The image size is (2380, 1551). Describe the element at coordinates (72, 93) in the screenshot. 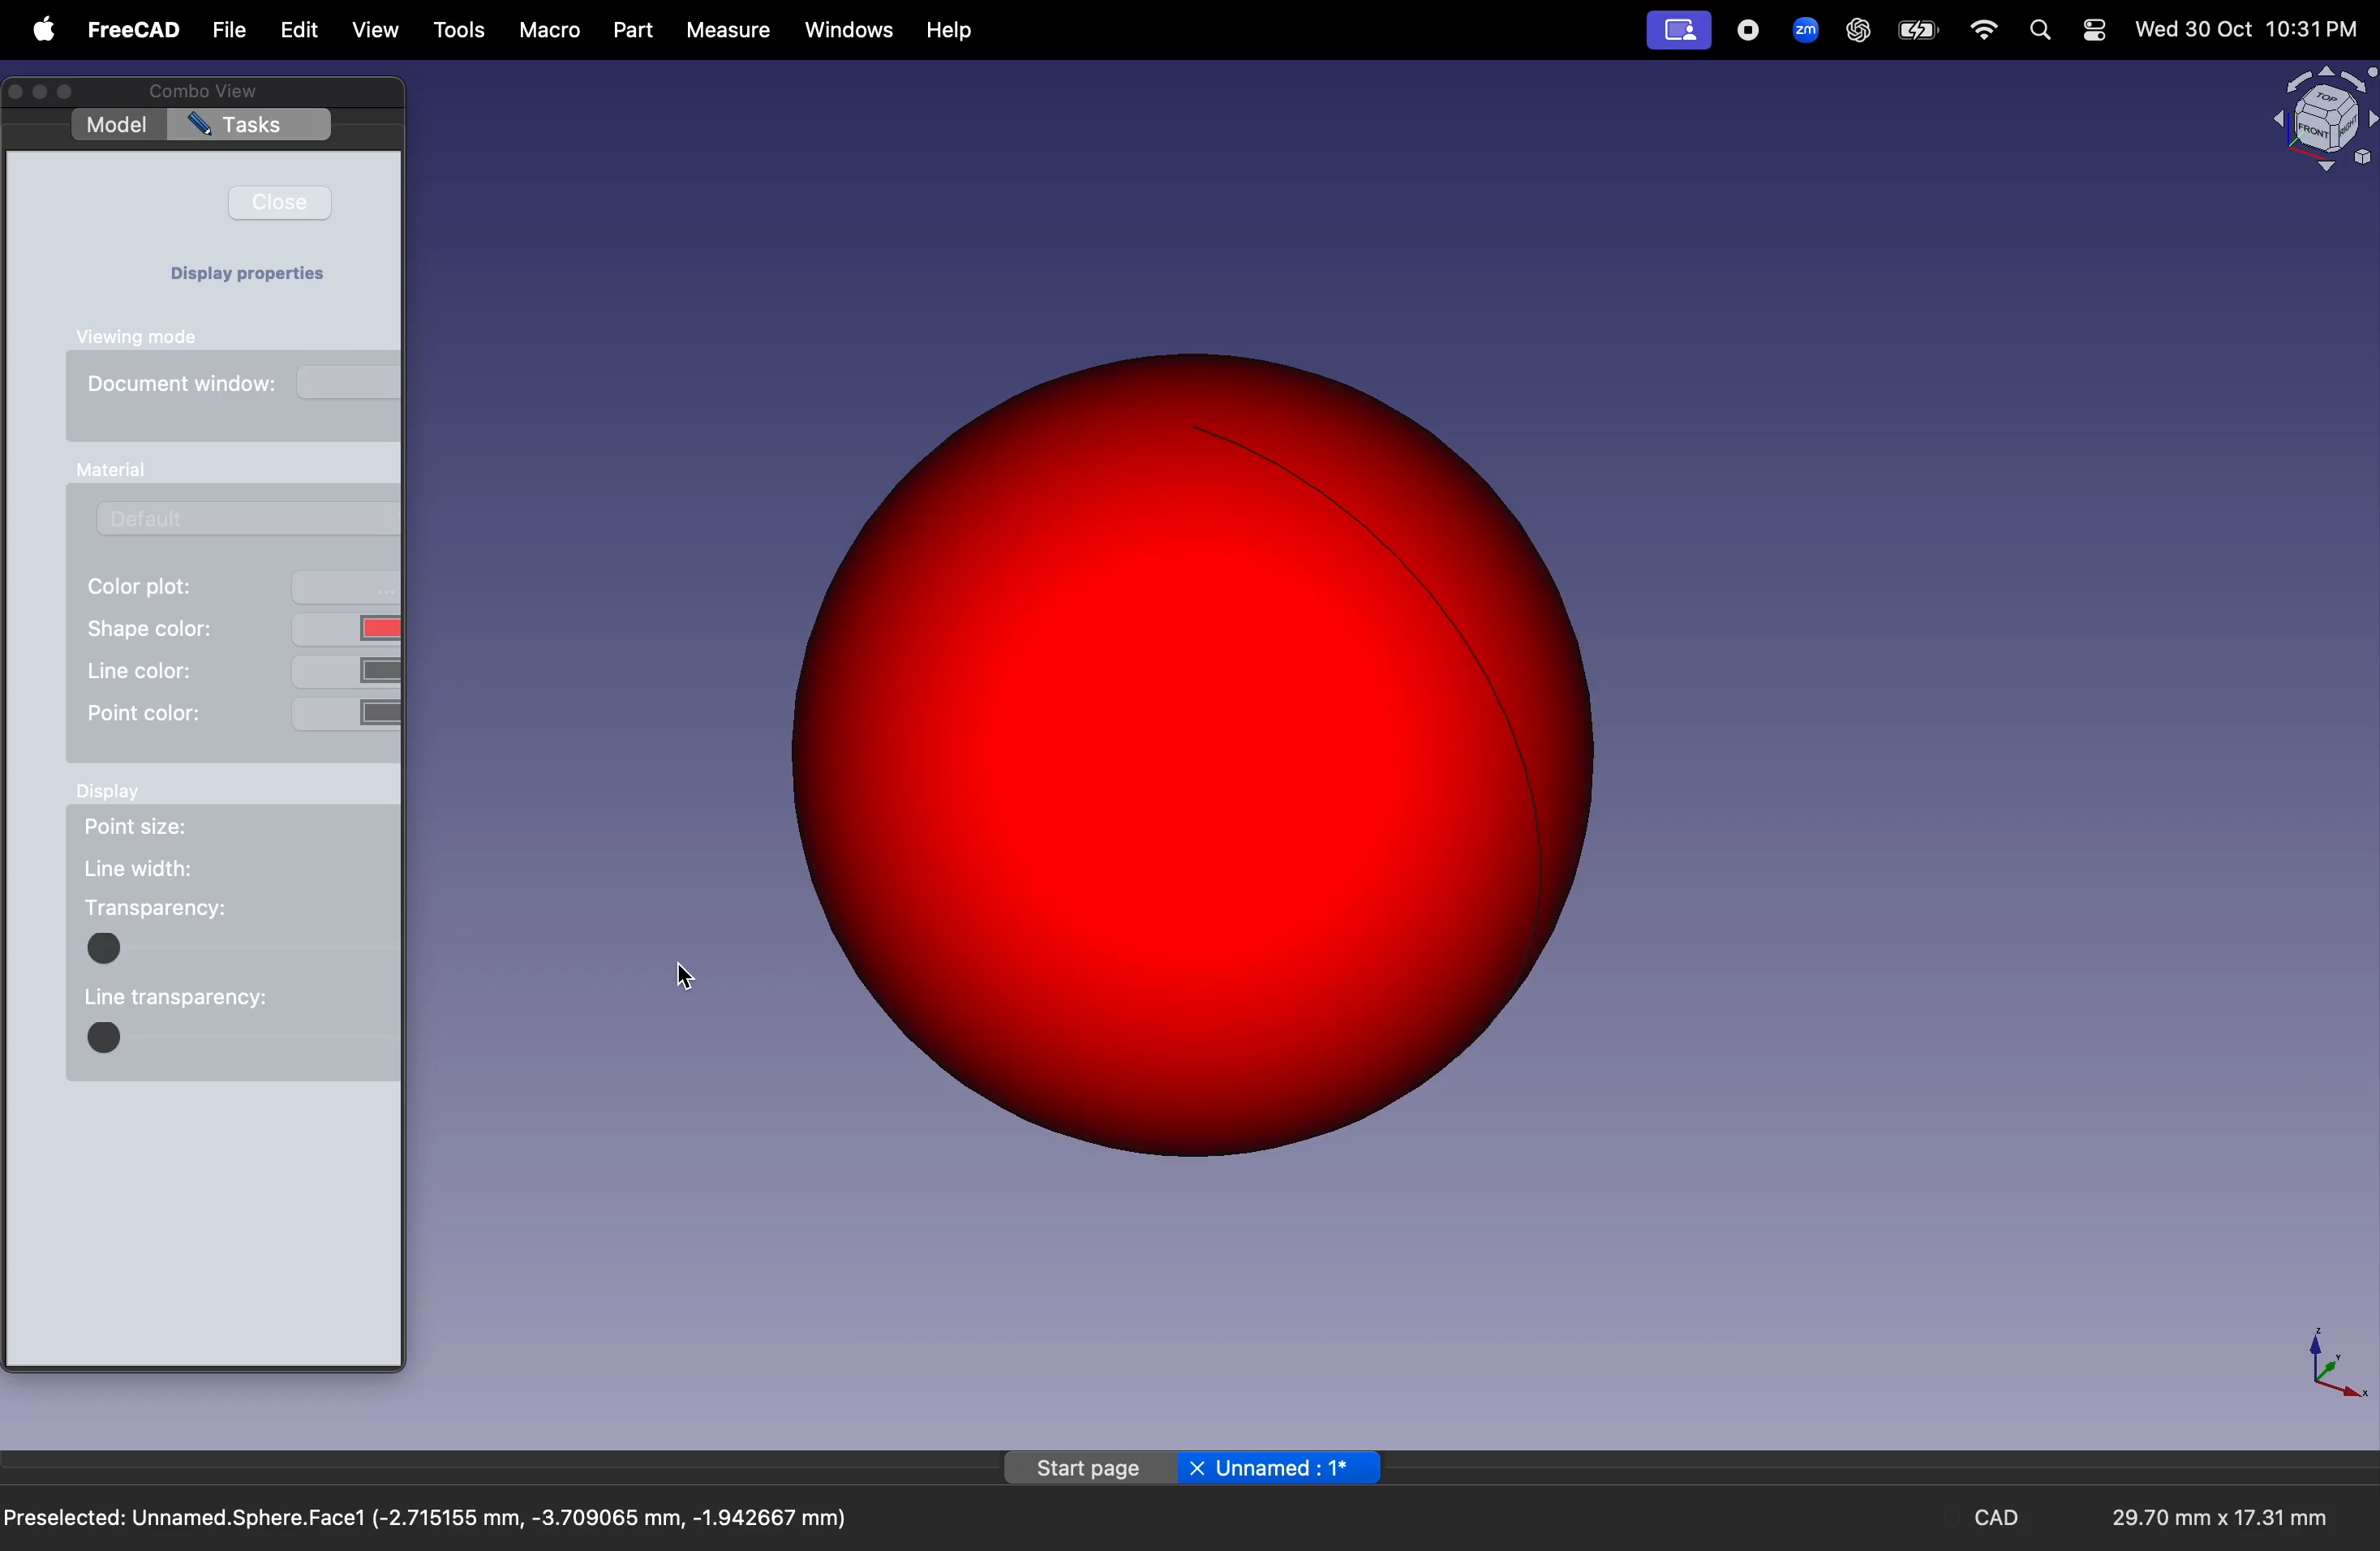

I see `Enter full screen` at that location.